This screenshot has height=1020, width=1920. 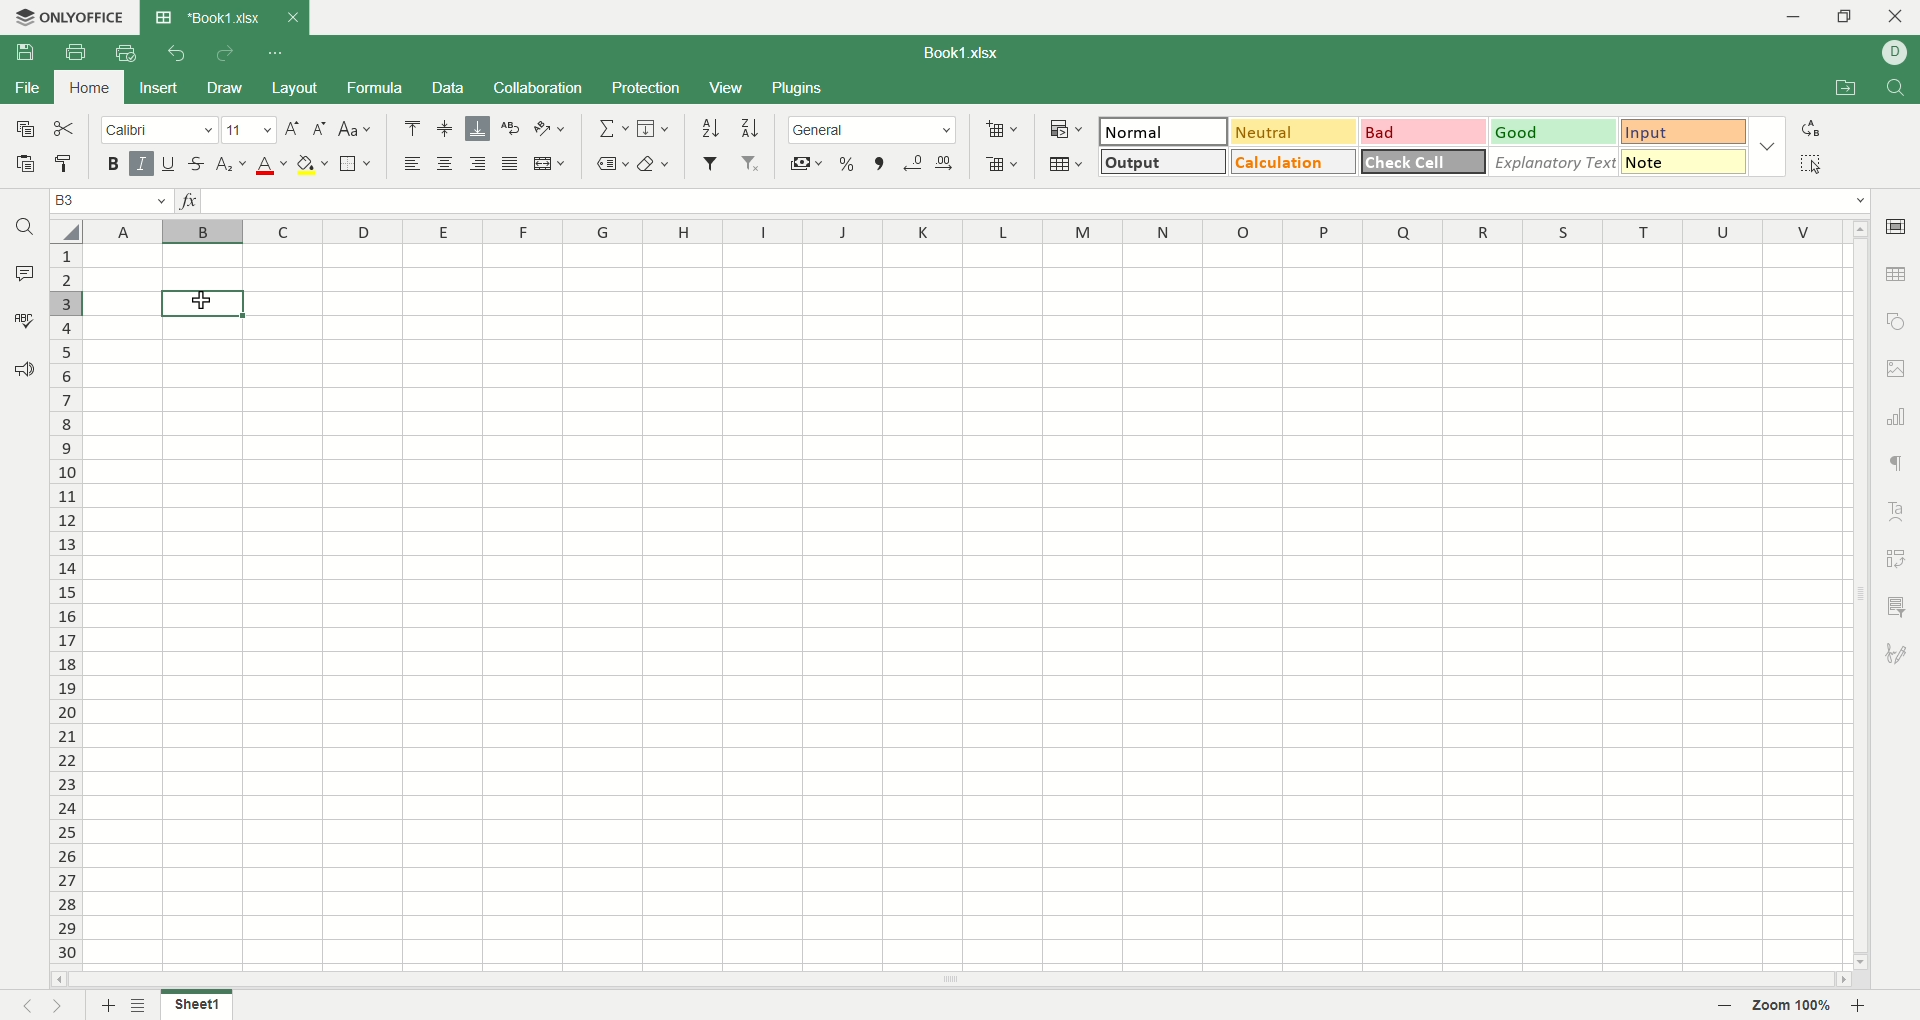 I want to click on merge center, so click(x=549, y=163).